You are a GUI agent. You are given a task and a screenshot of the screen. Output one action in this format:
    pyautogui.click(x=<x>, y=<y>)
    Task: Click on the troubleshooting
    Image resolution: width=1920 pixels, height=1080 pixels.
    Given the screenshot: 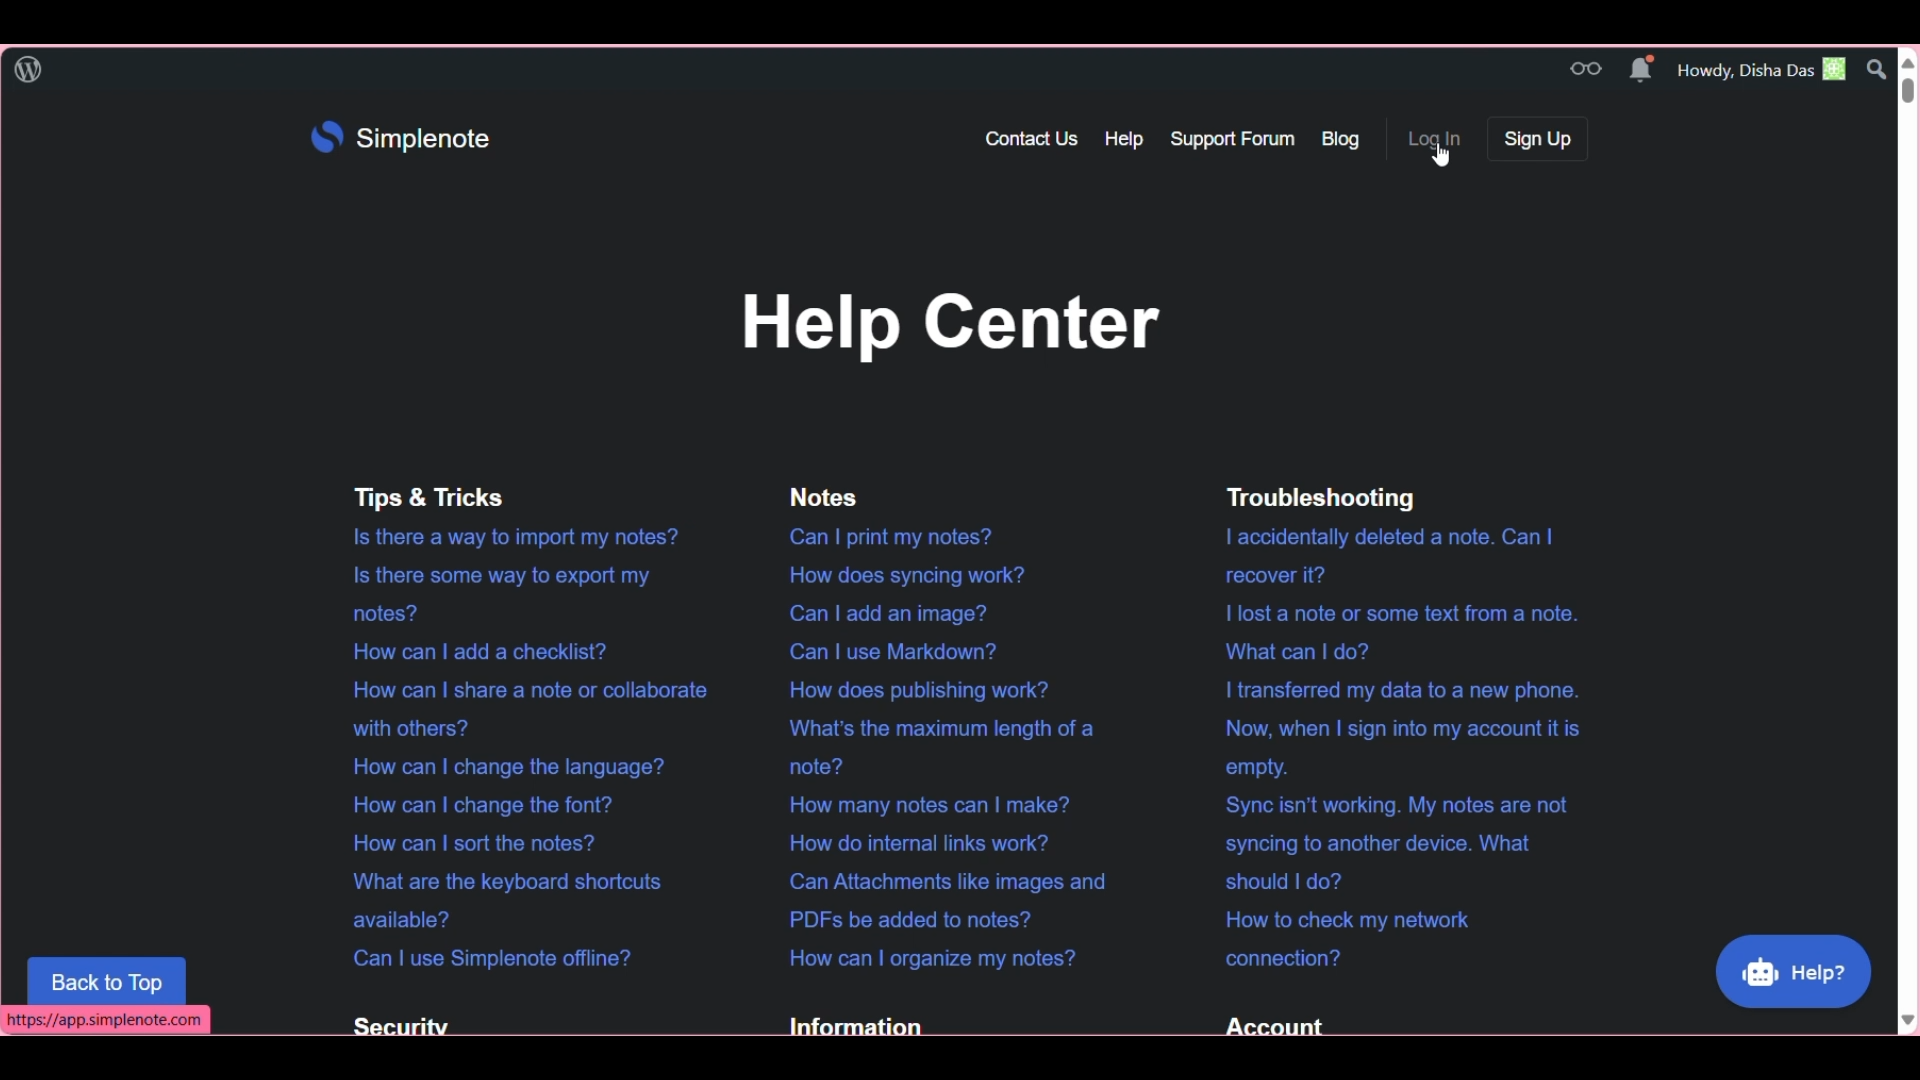 What is the action you would take?
    pyautogui.click(x=1345, y=496)
    